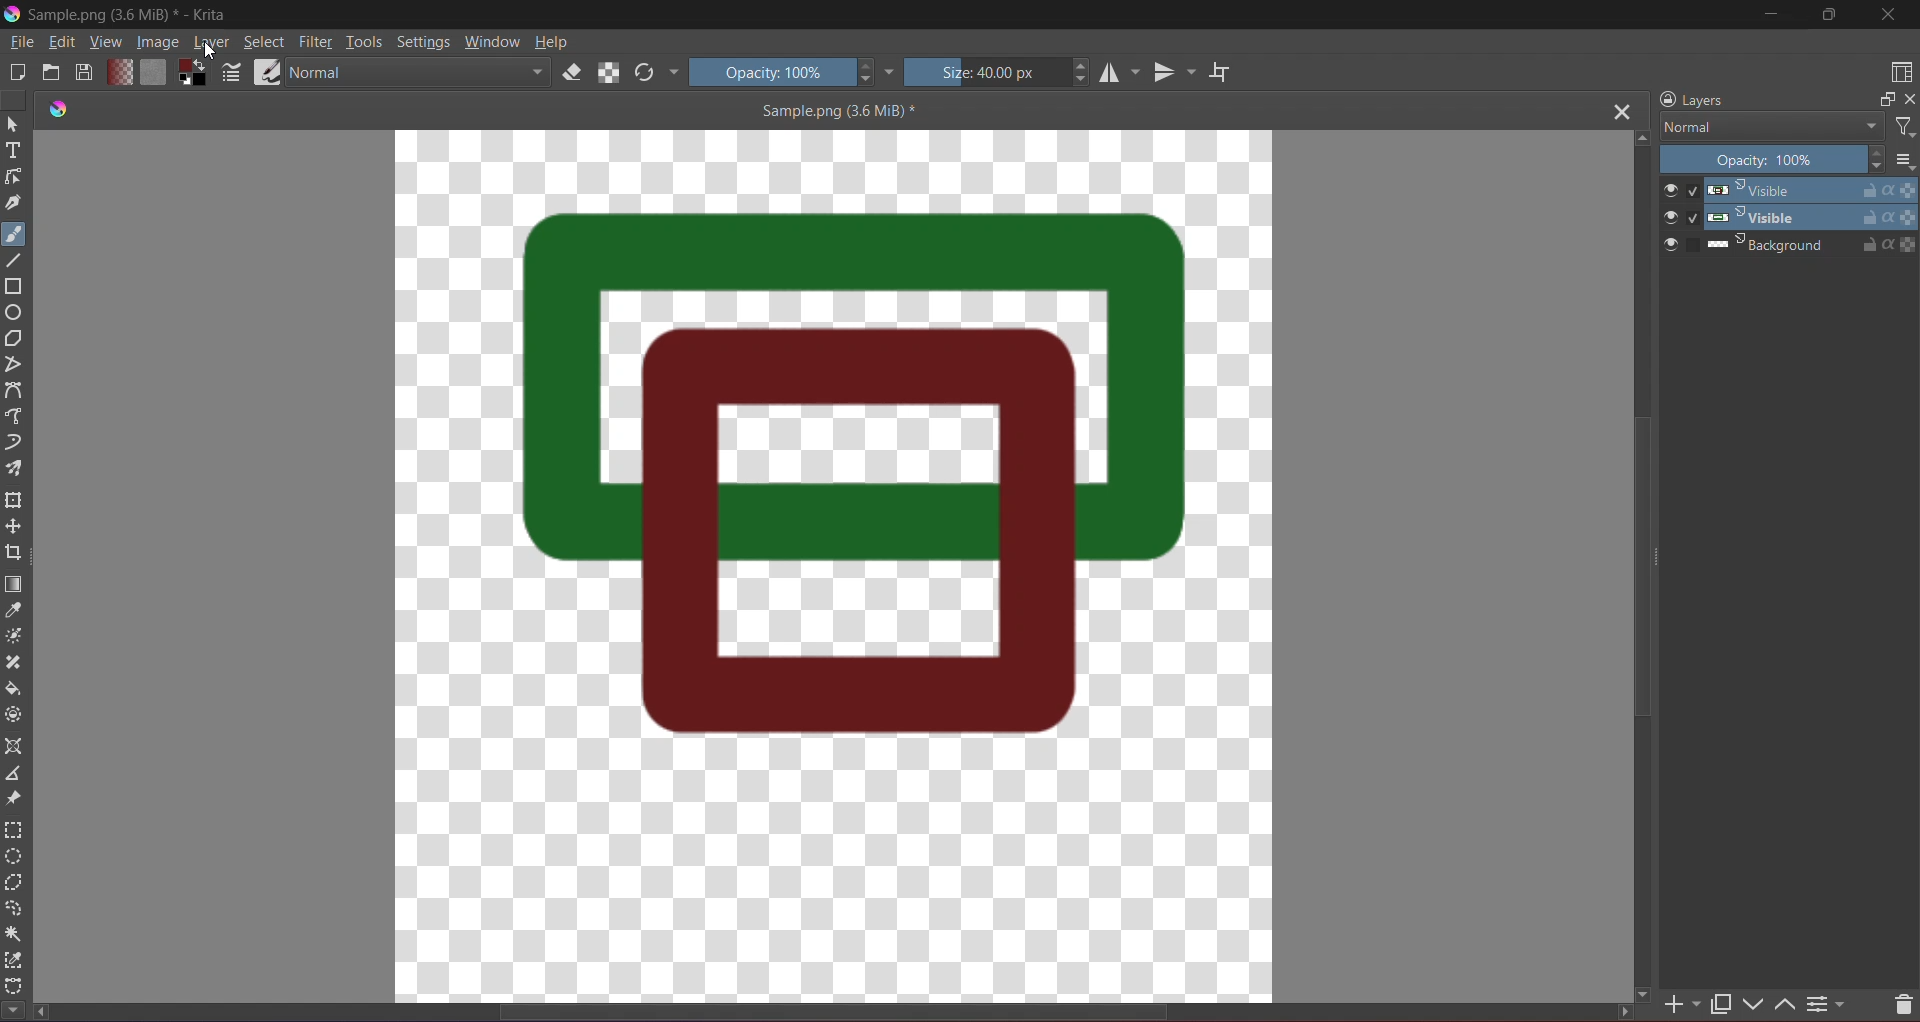 The width and height of the screenshot is (1920, 1022). What do you see at coordinates (15, 443) in the screenshot?
I see `Dynamic Brush` at bounding box center [15, 443].